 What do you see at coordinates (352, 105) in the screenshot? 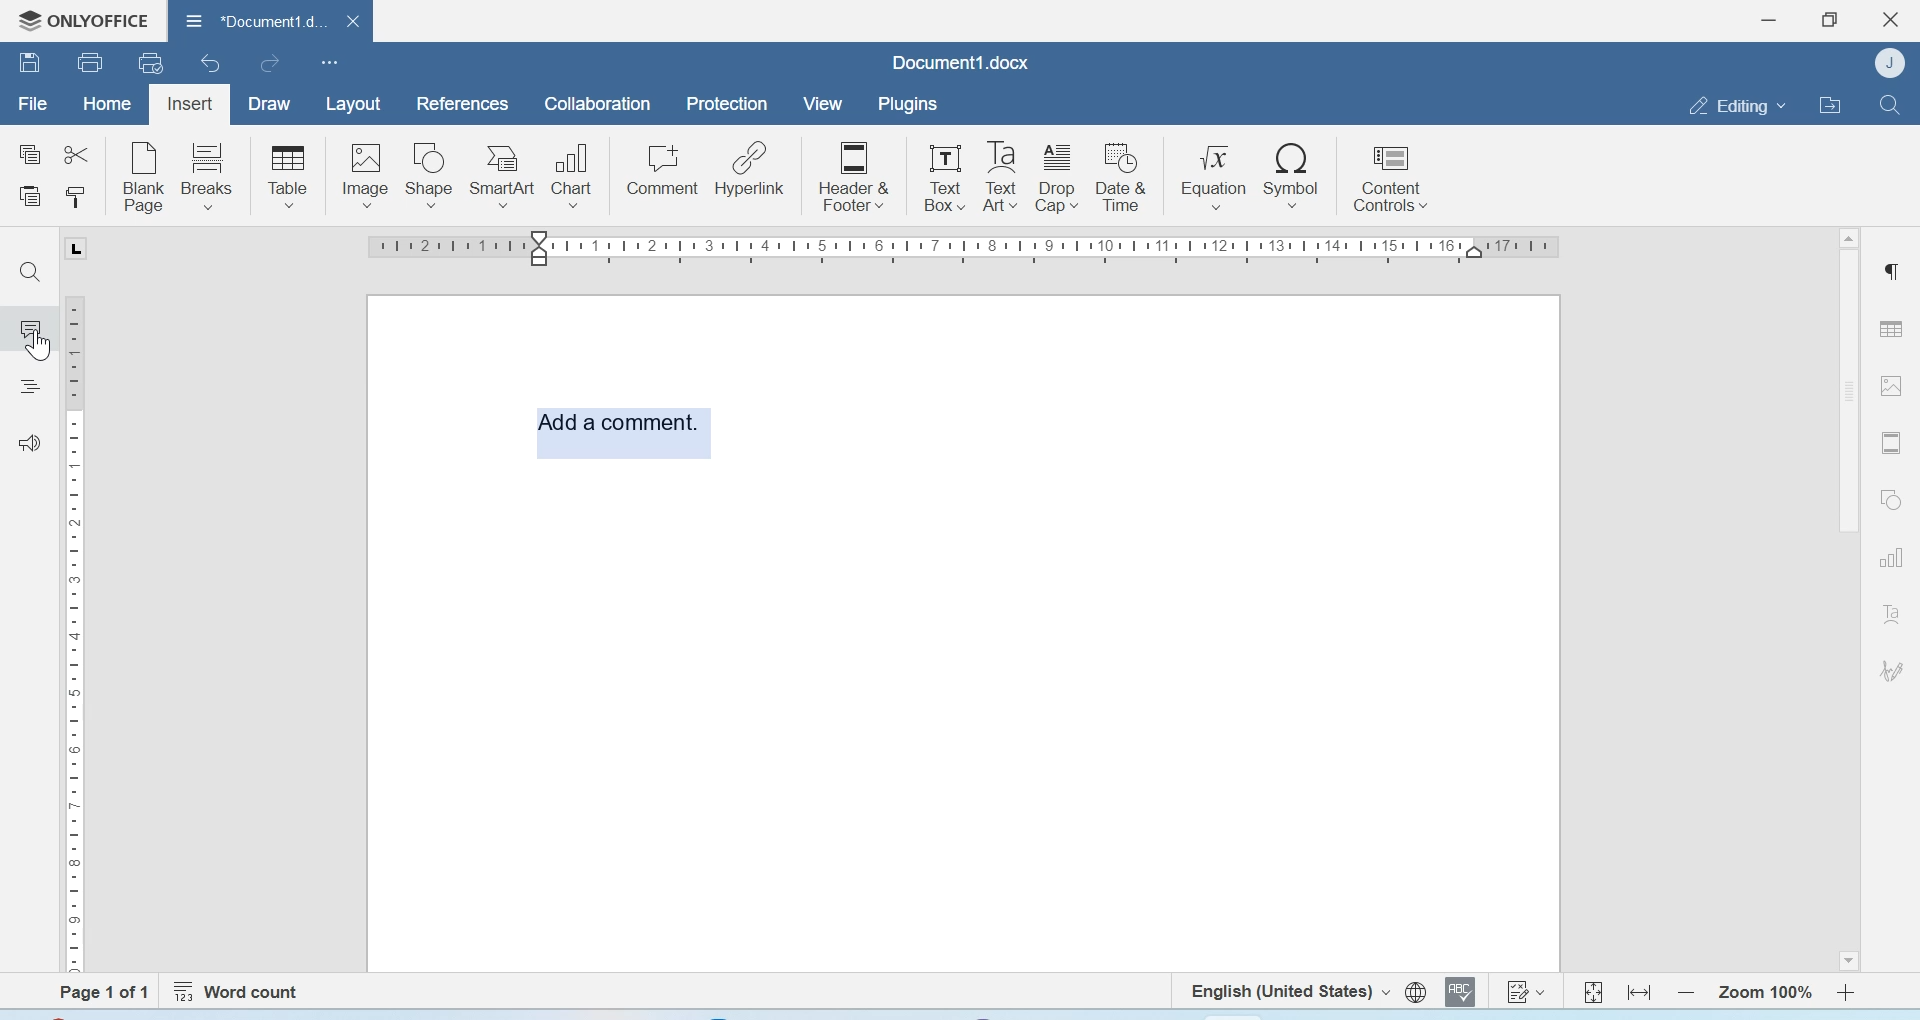
I see `Layout` at bounding box center [352, 105].